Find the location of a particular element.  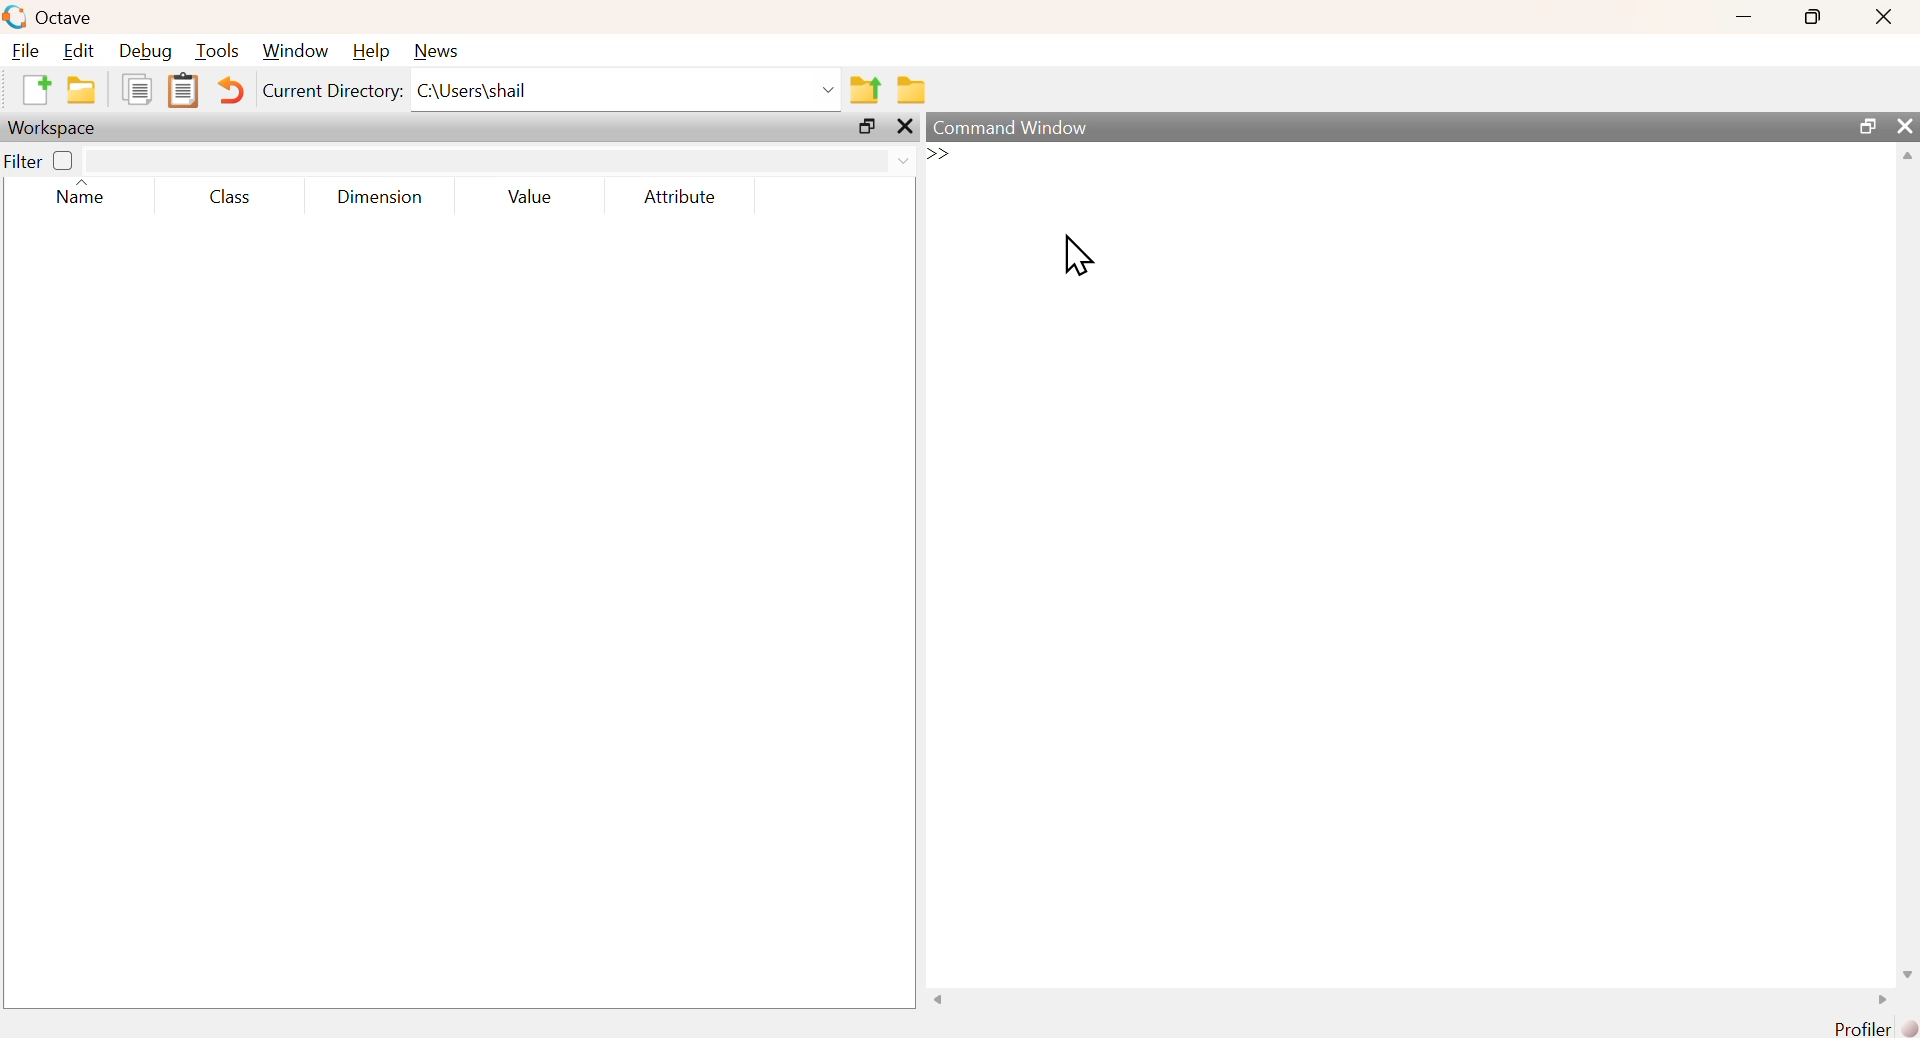

cursor is located at coordinates (1077, 258).